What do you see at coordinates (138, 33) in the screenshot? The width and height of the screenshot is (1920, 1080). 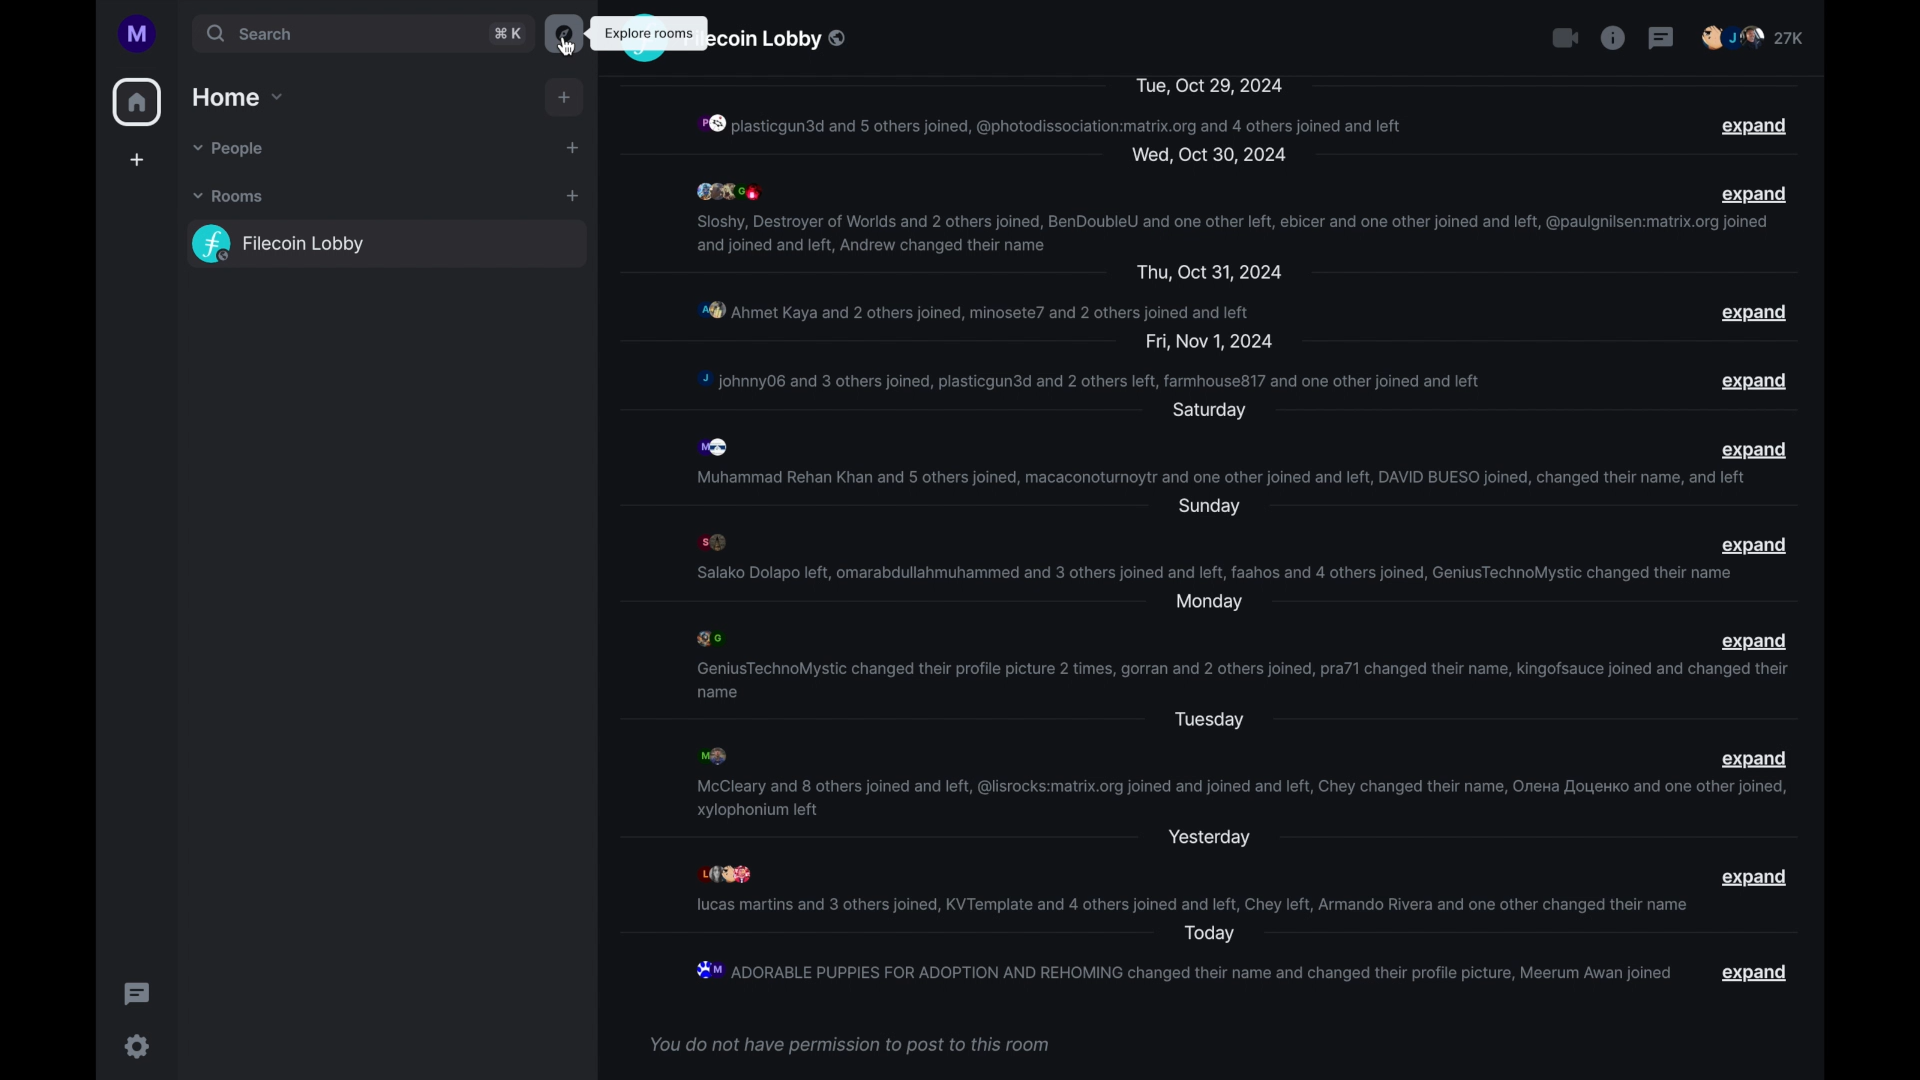 I see `account name` at bounding box center [138, 33].